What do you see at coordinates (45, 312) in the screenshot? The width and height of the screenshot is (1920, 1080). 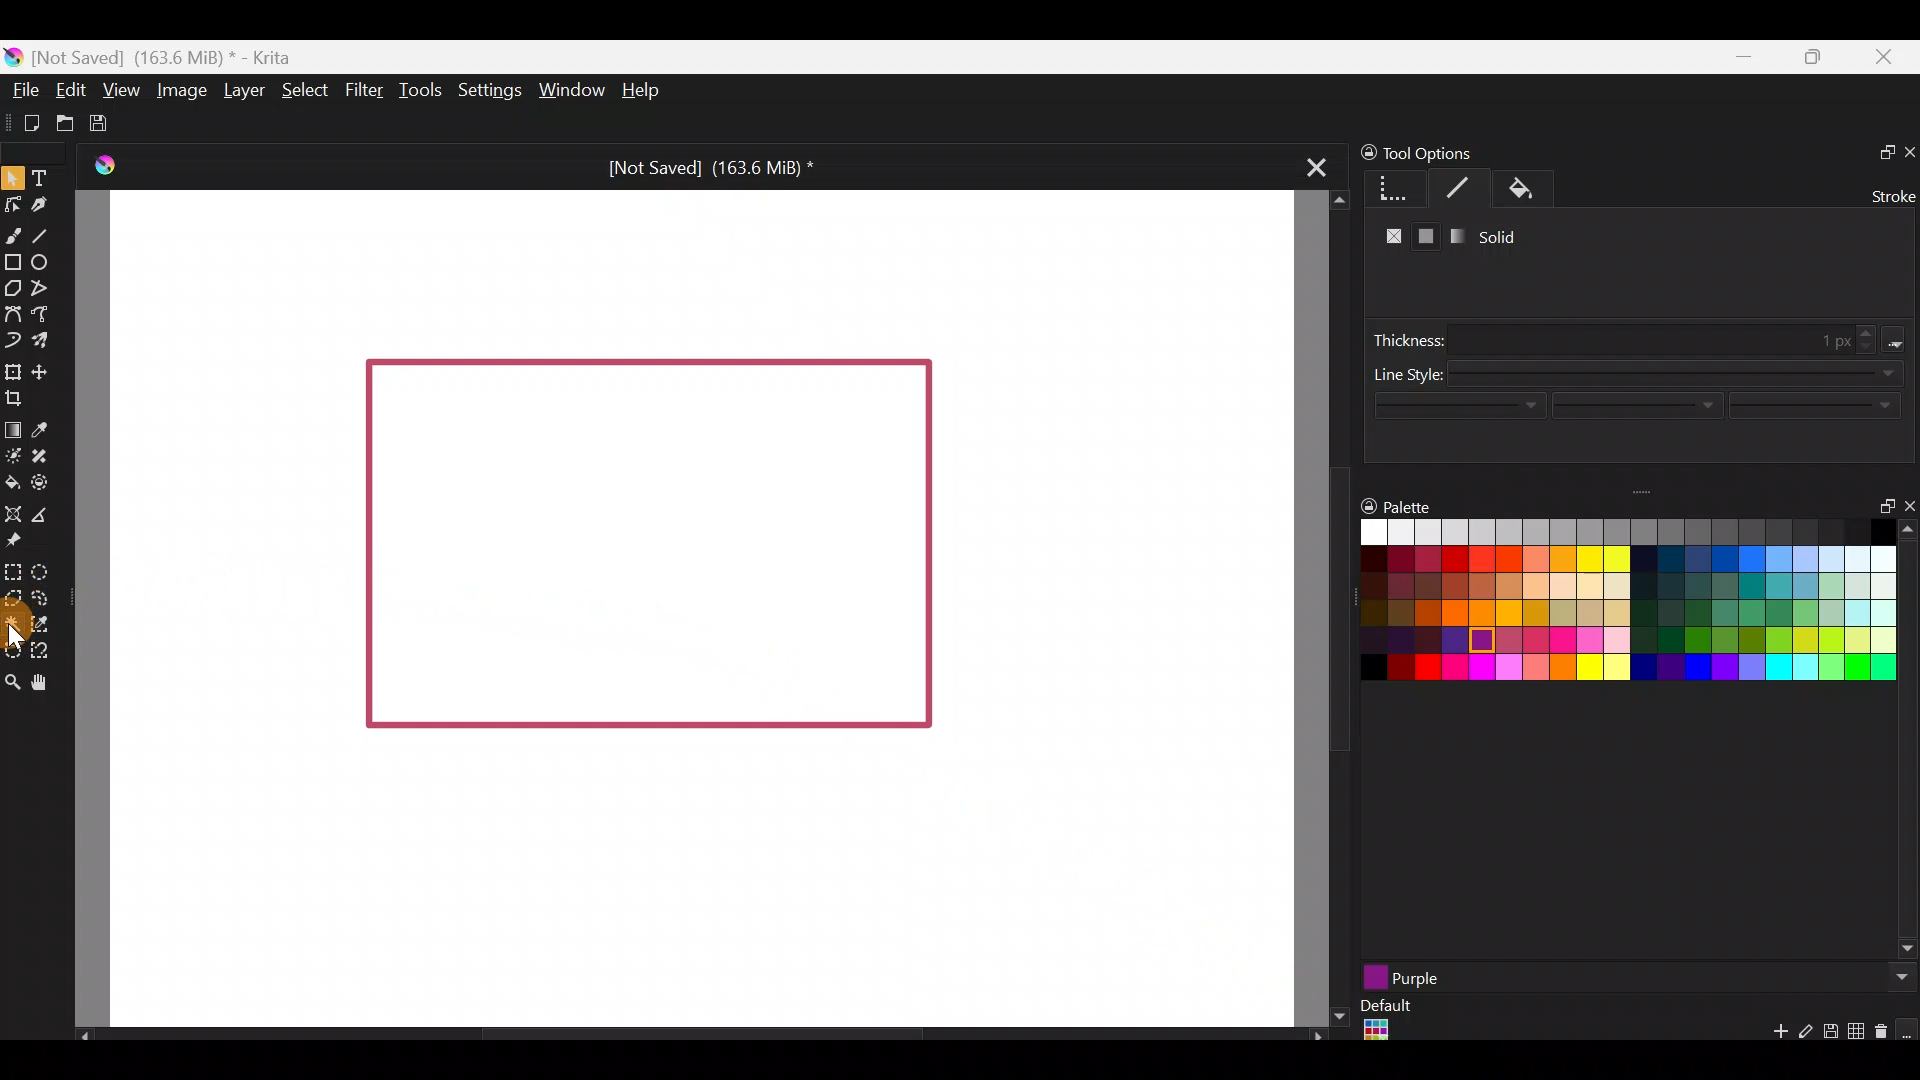 I see `Freehand path tool` at bounding box center [45, 312].